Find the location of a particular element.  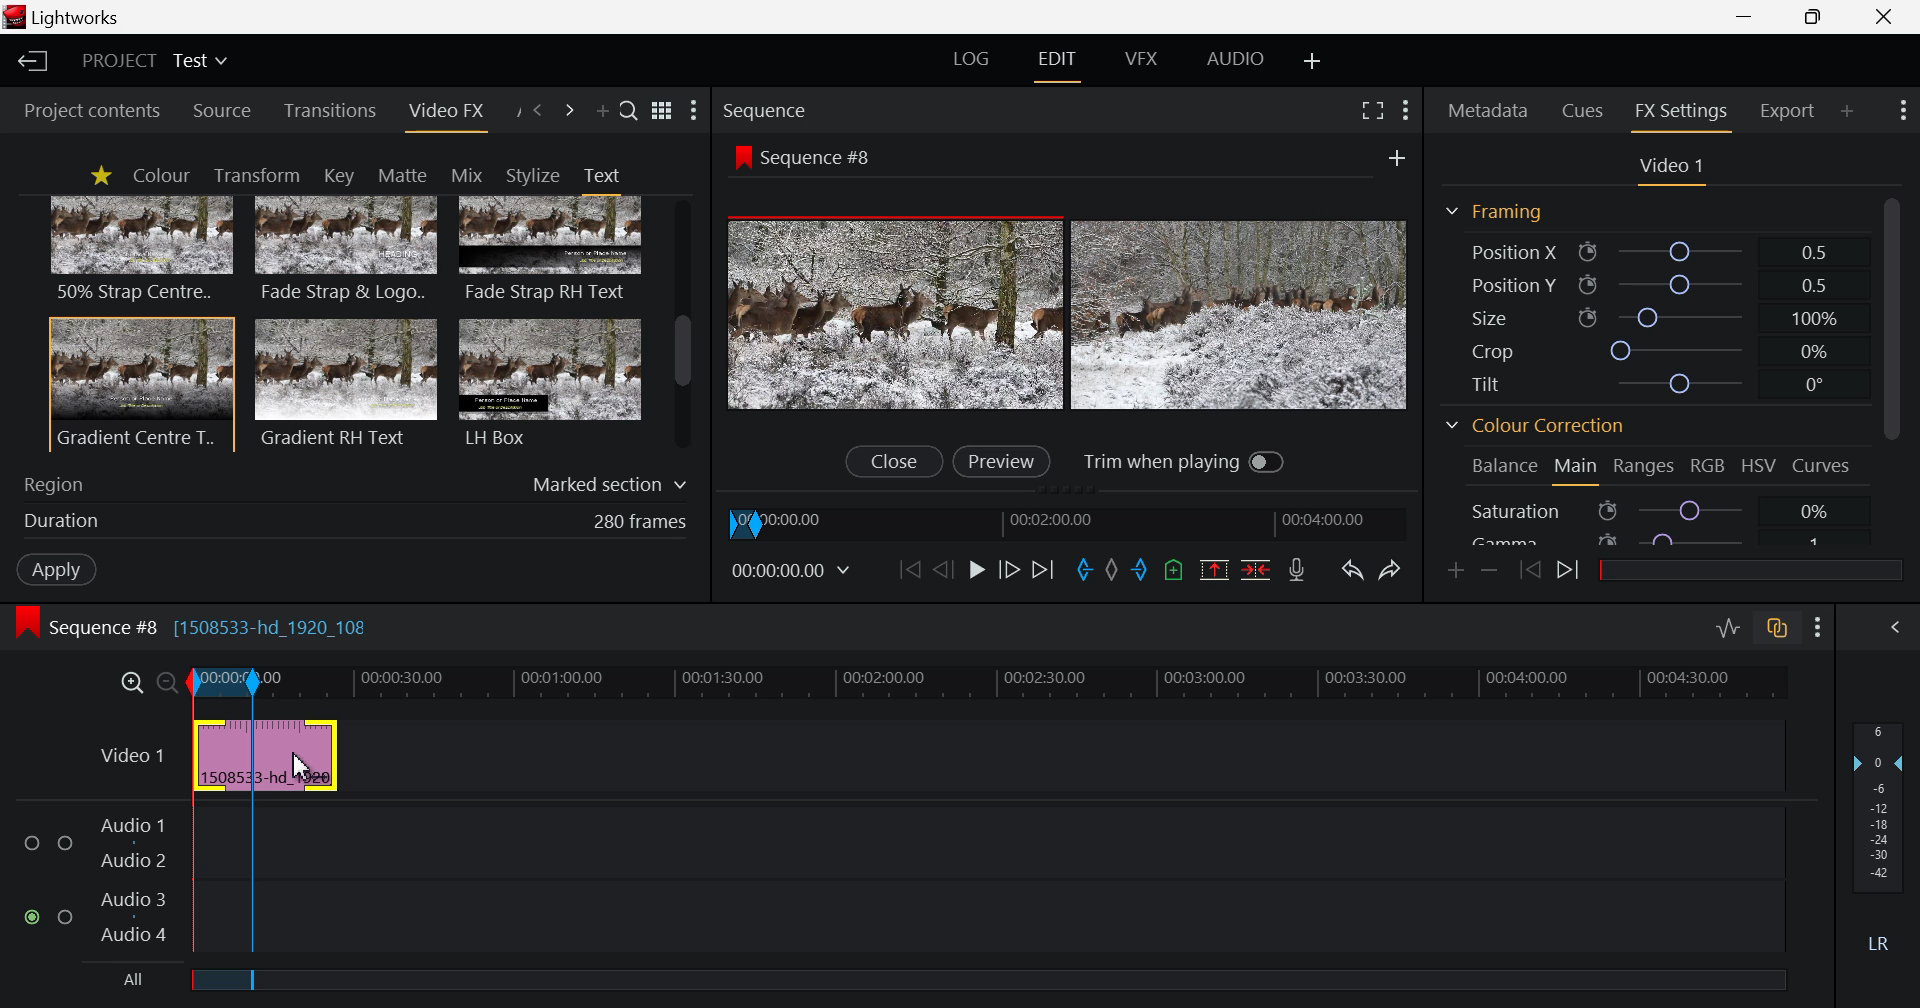

AUDIO Layout is located at coordinates (1242, 57).